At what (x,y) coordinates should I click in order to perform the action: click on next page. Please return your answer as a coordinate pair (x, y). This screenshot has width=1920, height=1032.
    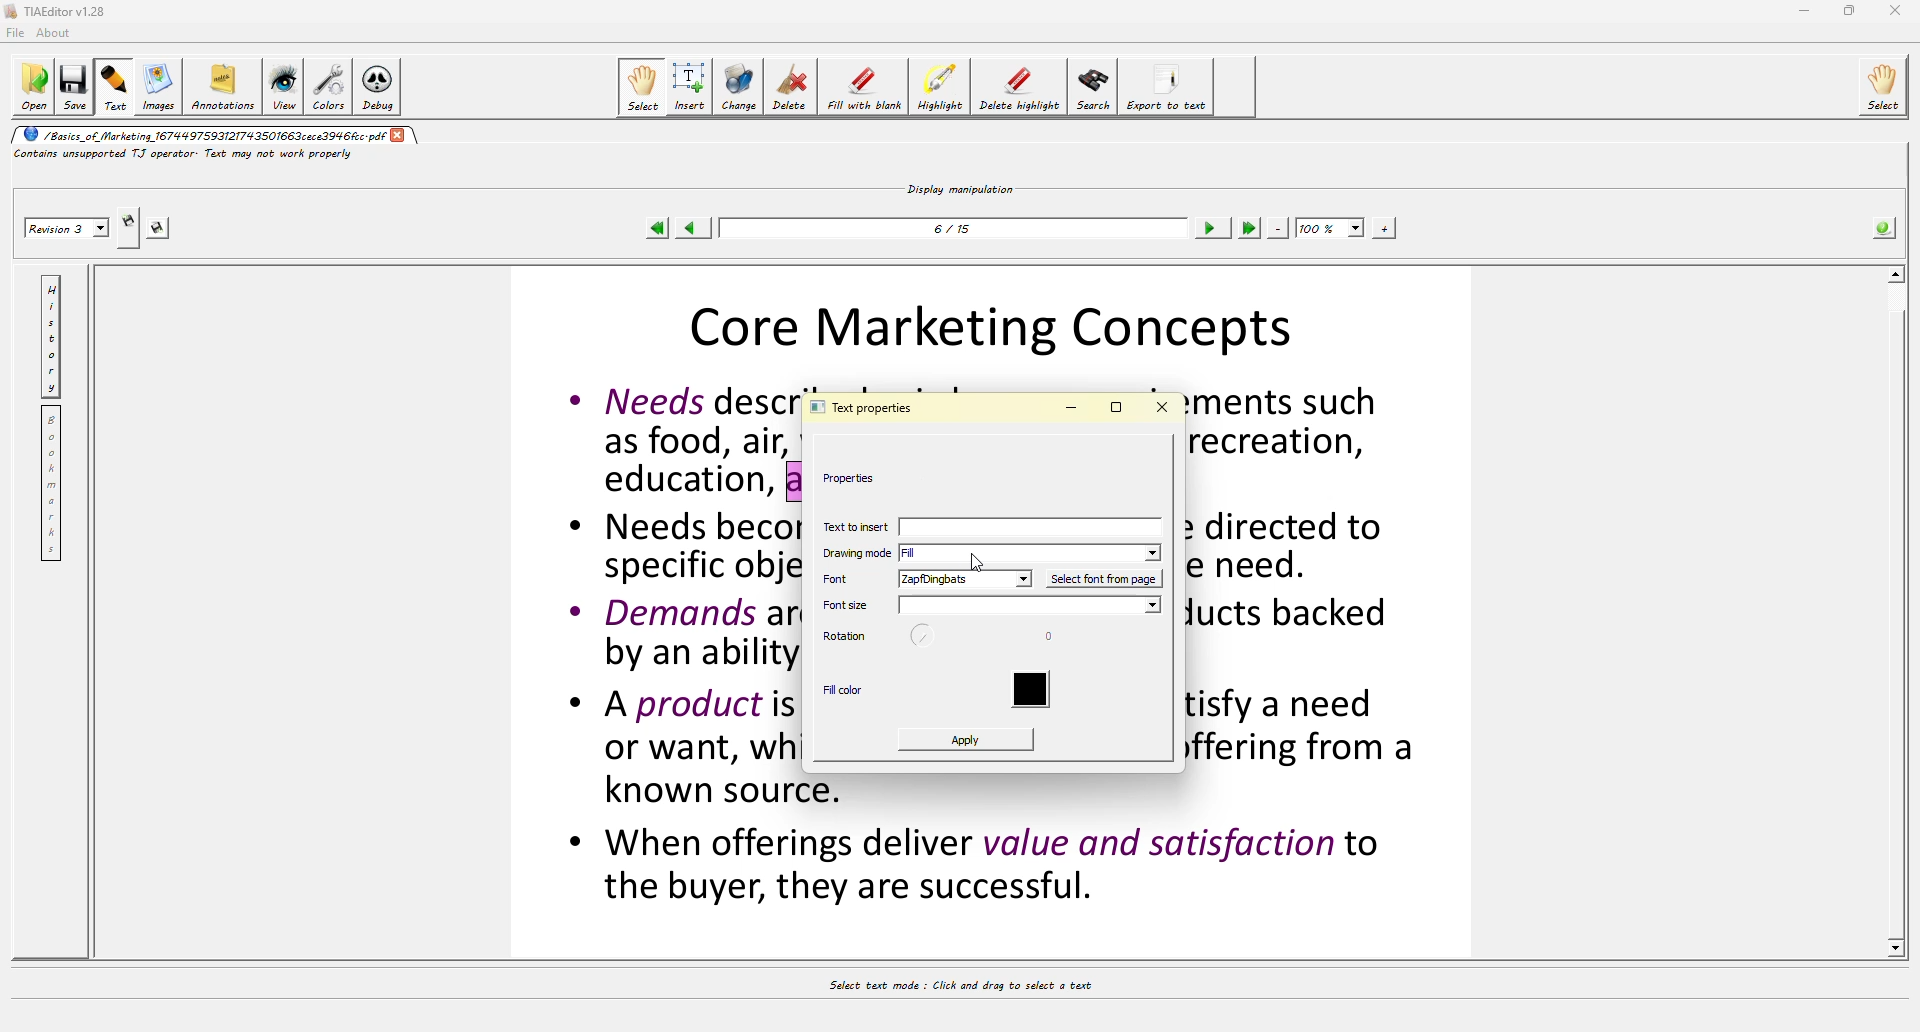
    Looking at the image, I should click on (1210, 229).